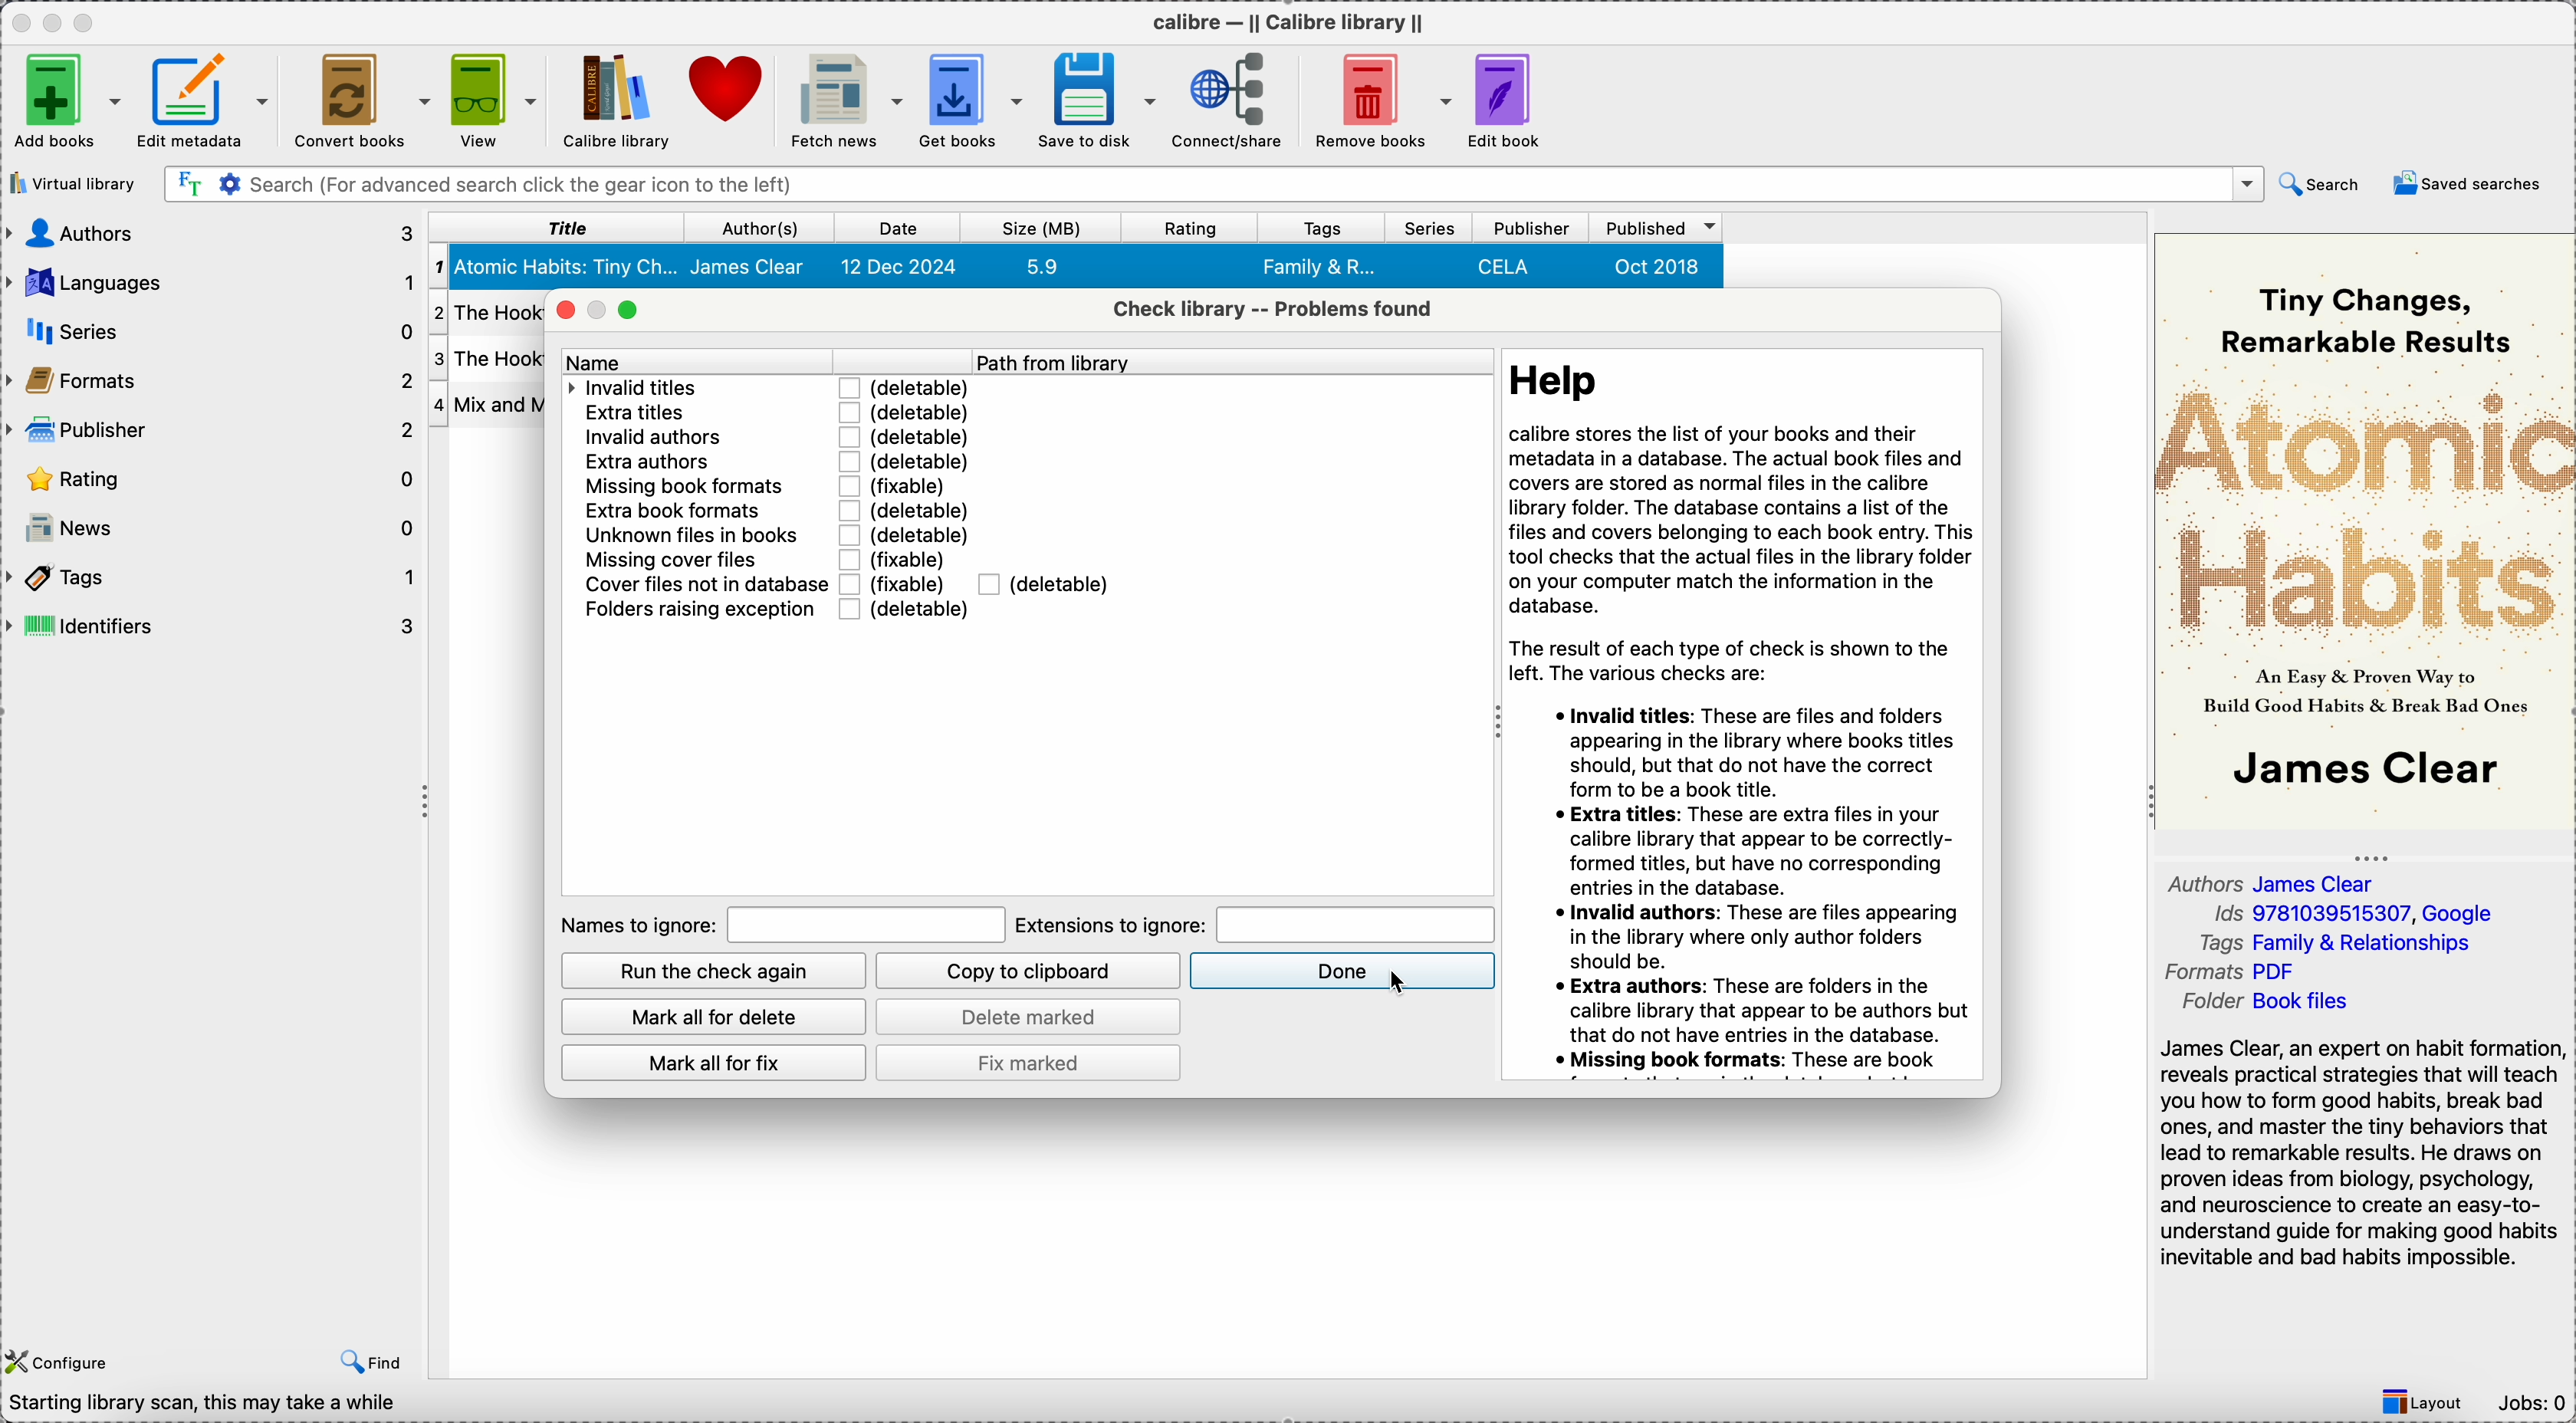 This screenshot has height=1423, width=2576. I want to click on hide, so click(2373, 854).